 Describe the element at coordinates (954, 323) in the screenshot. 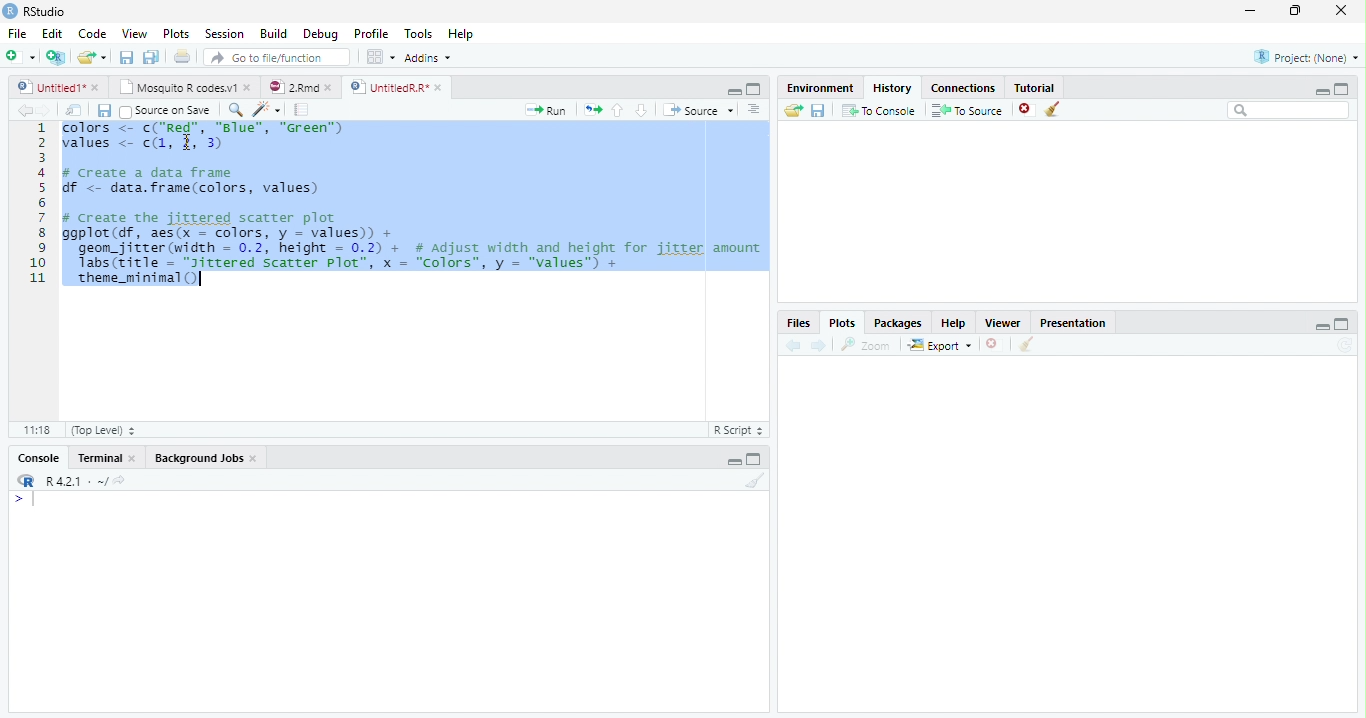

I see `Help` at that location.